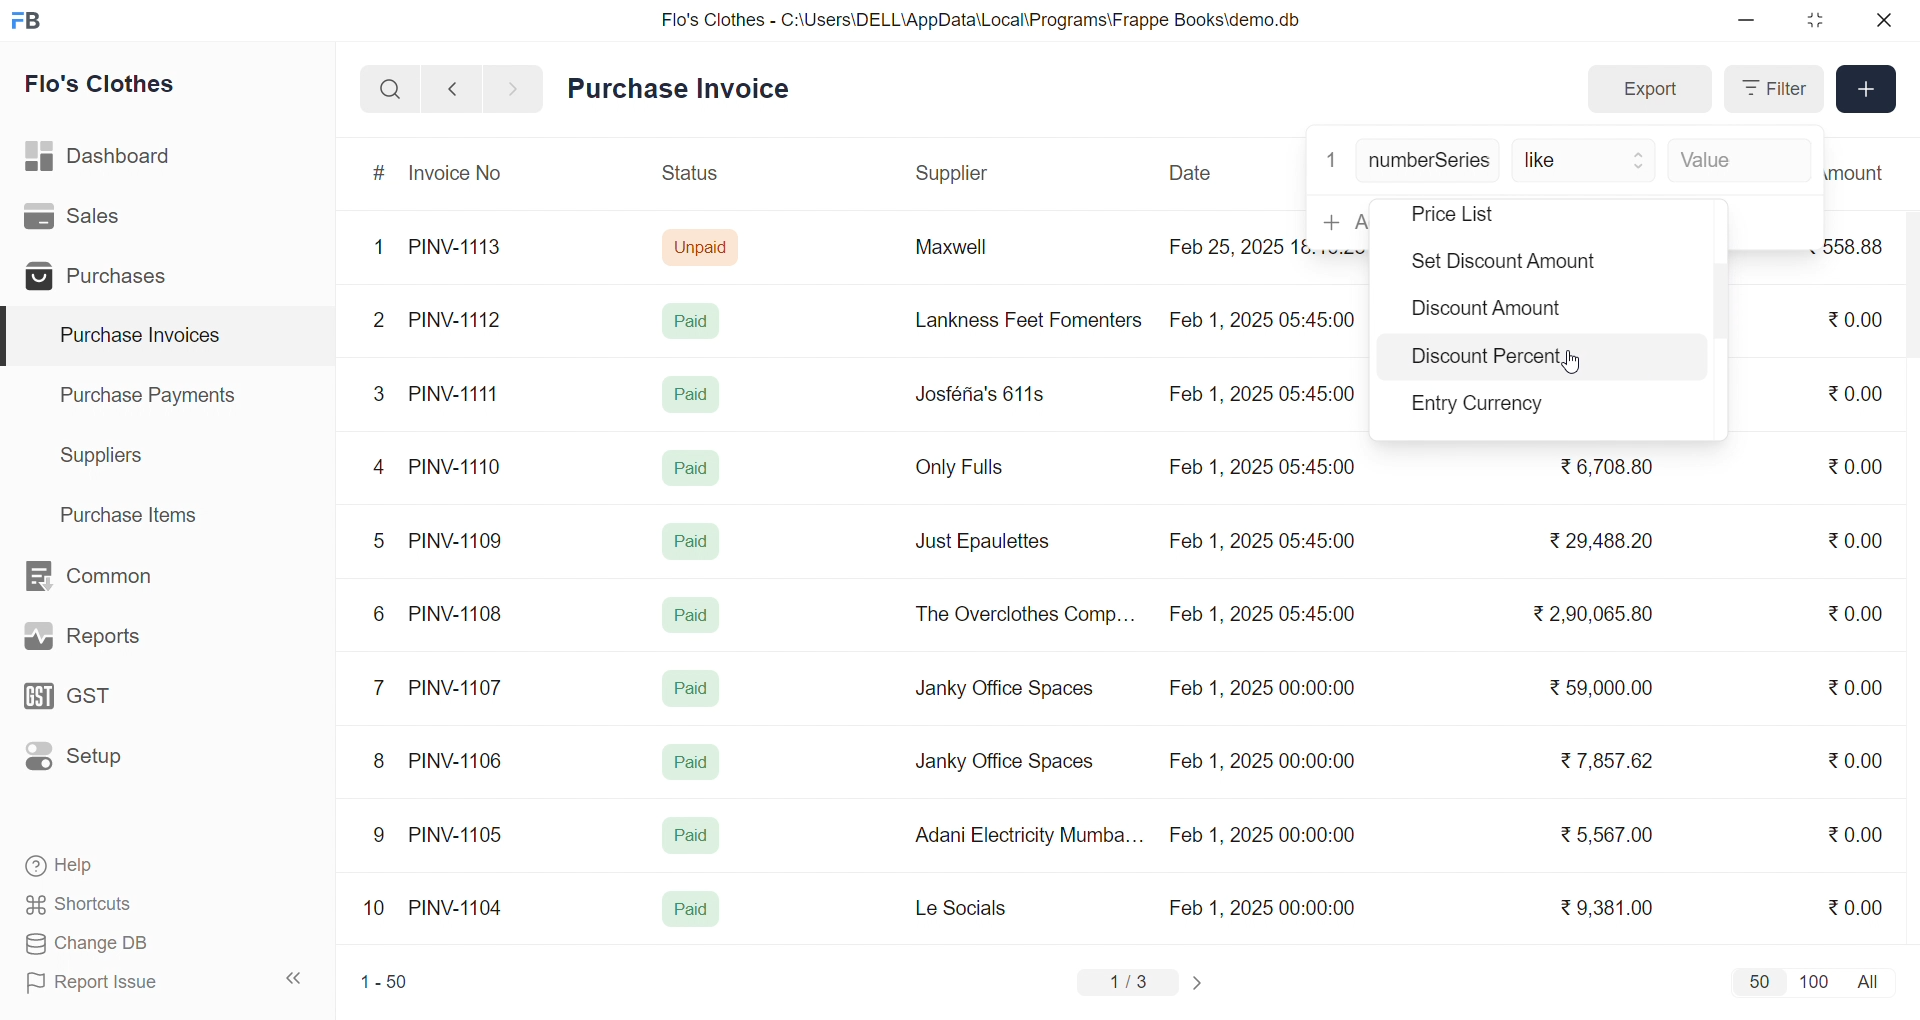 Image resolution: width=1920 pixels, height=1020 pixels. I want to click on Add, so click(1867, 90).